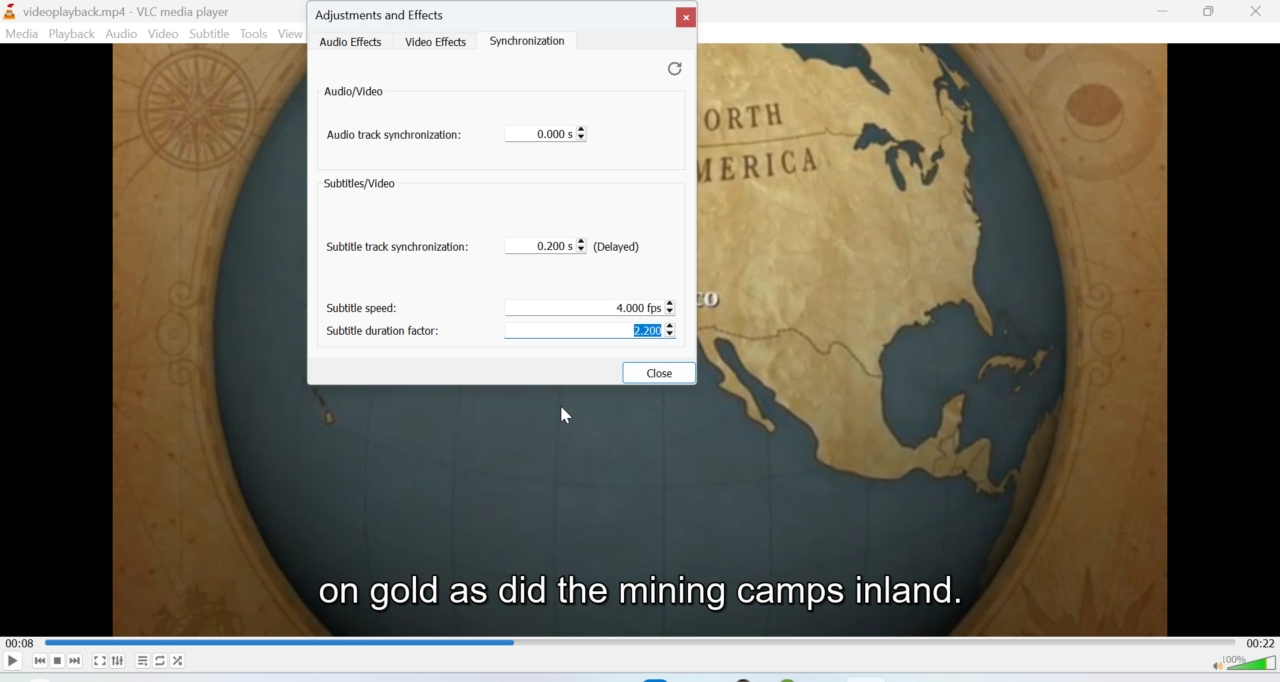 Image resolution: width=1280 pixels, height=682 pixels. What do you see at coordinates (1263, 644) in the screenshot?
I see `00:22` at bounding box center [1263, 644].